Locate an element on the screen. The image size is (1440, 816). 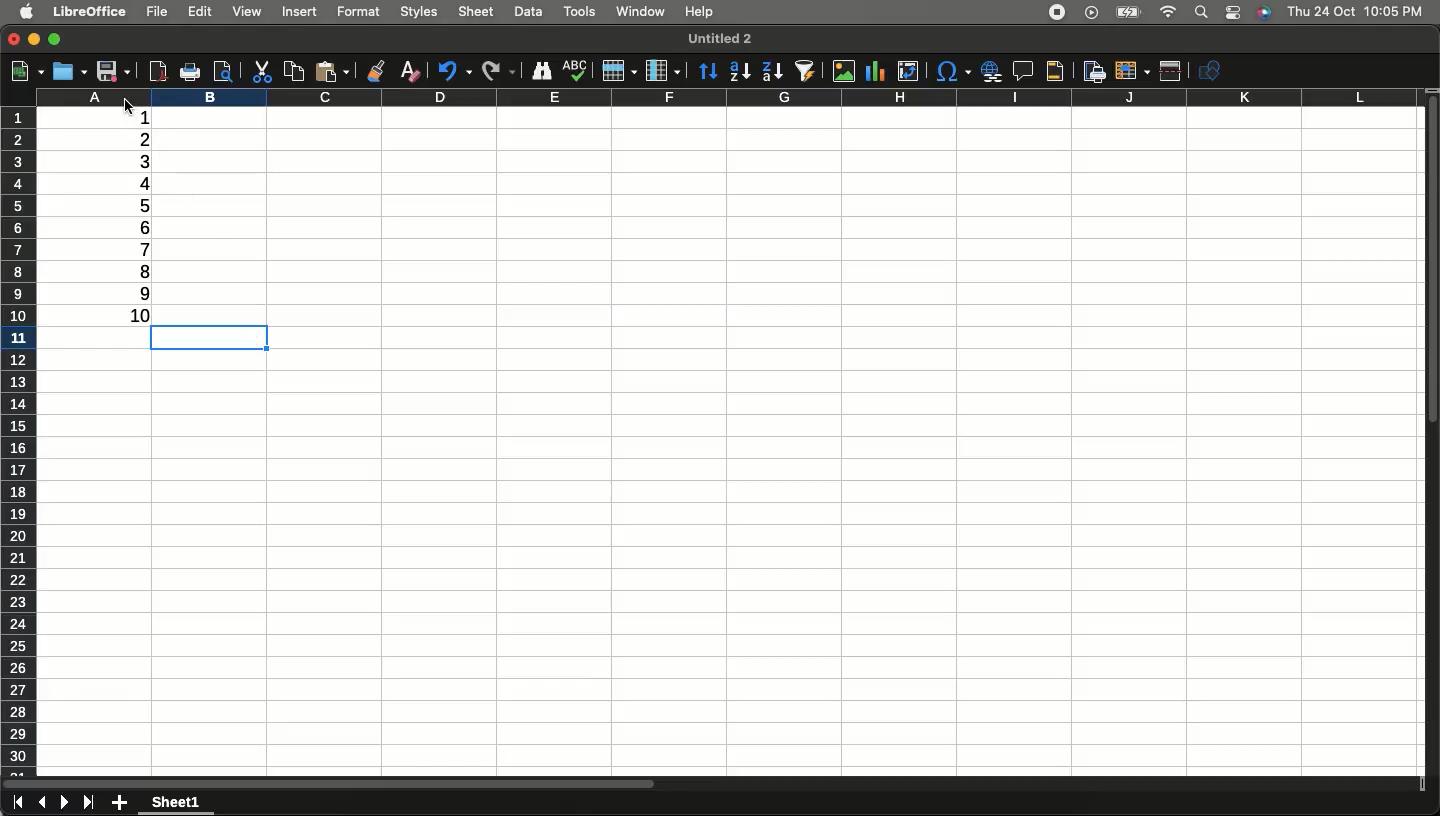
Add new sheet is located at coordinates (120, 803).